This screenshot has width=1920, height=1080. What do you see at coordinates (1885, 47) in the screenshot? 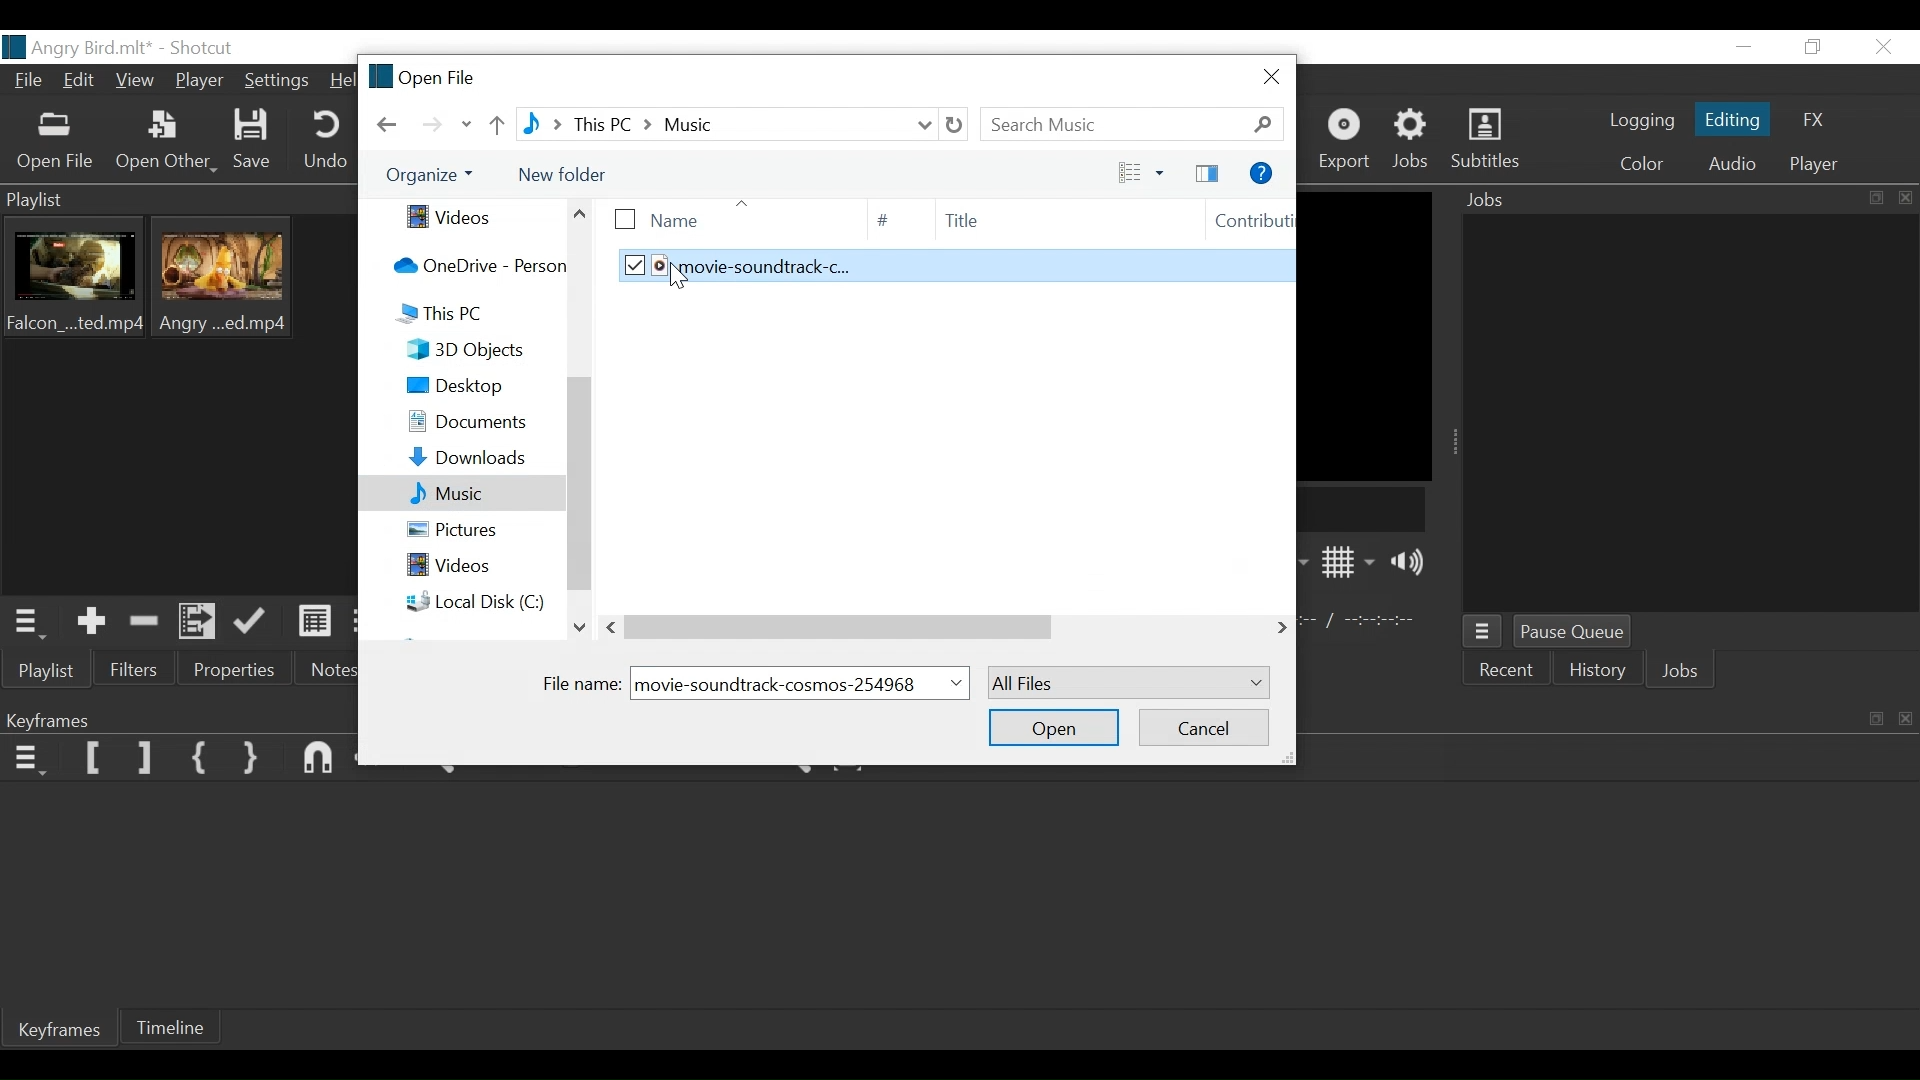
I see `Close` at bounding box center [1885, 47].